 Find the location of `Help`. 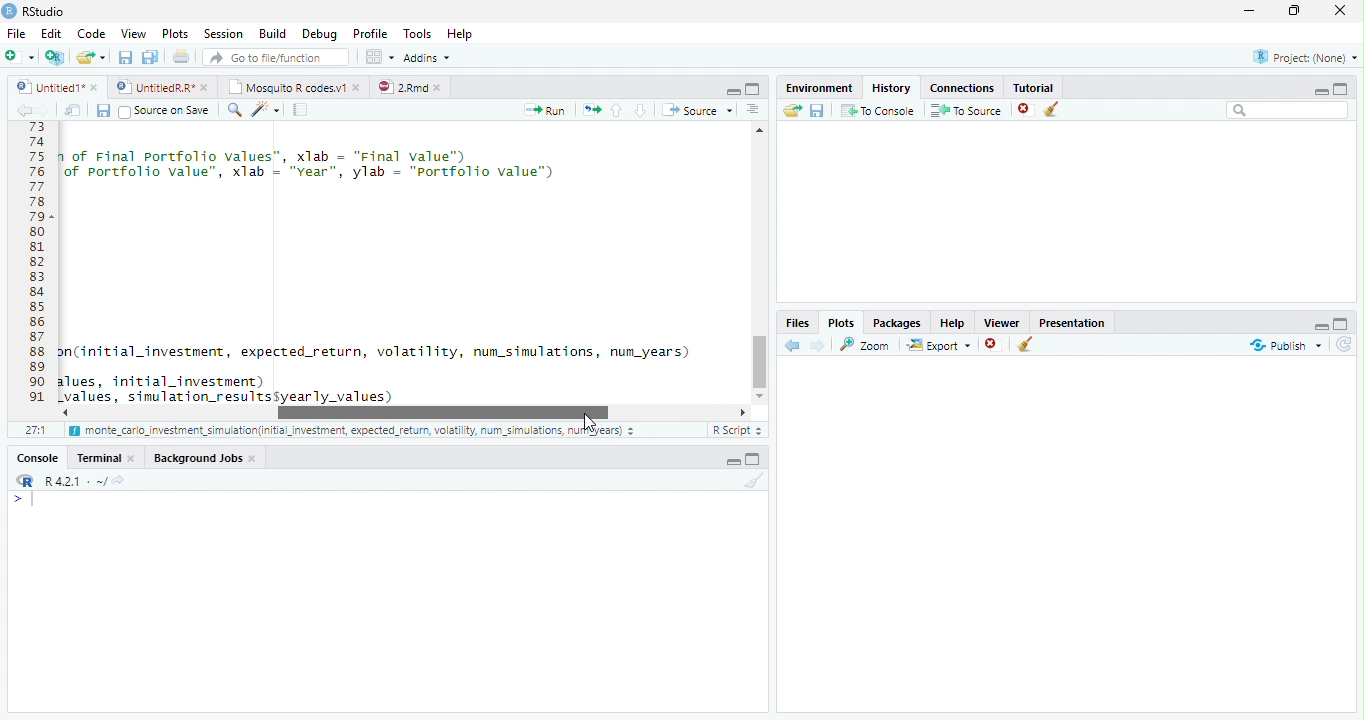

Help is located at coordinates (952, 322).